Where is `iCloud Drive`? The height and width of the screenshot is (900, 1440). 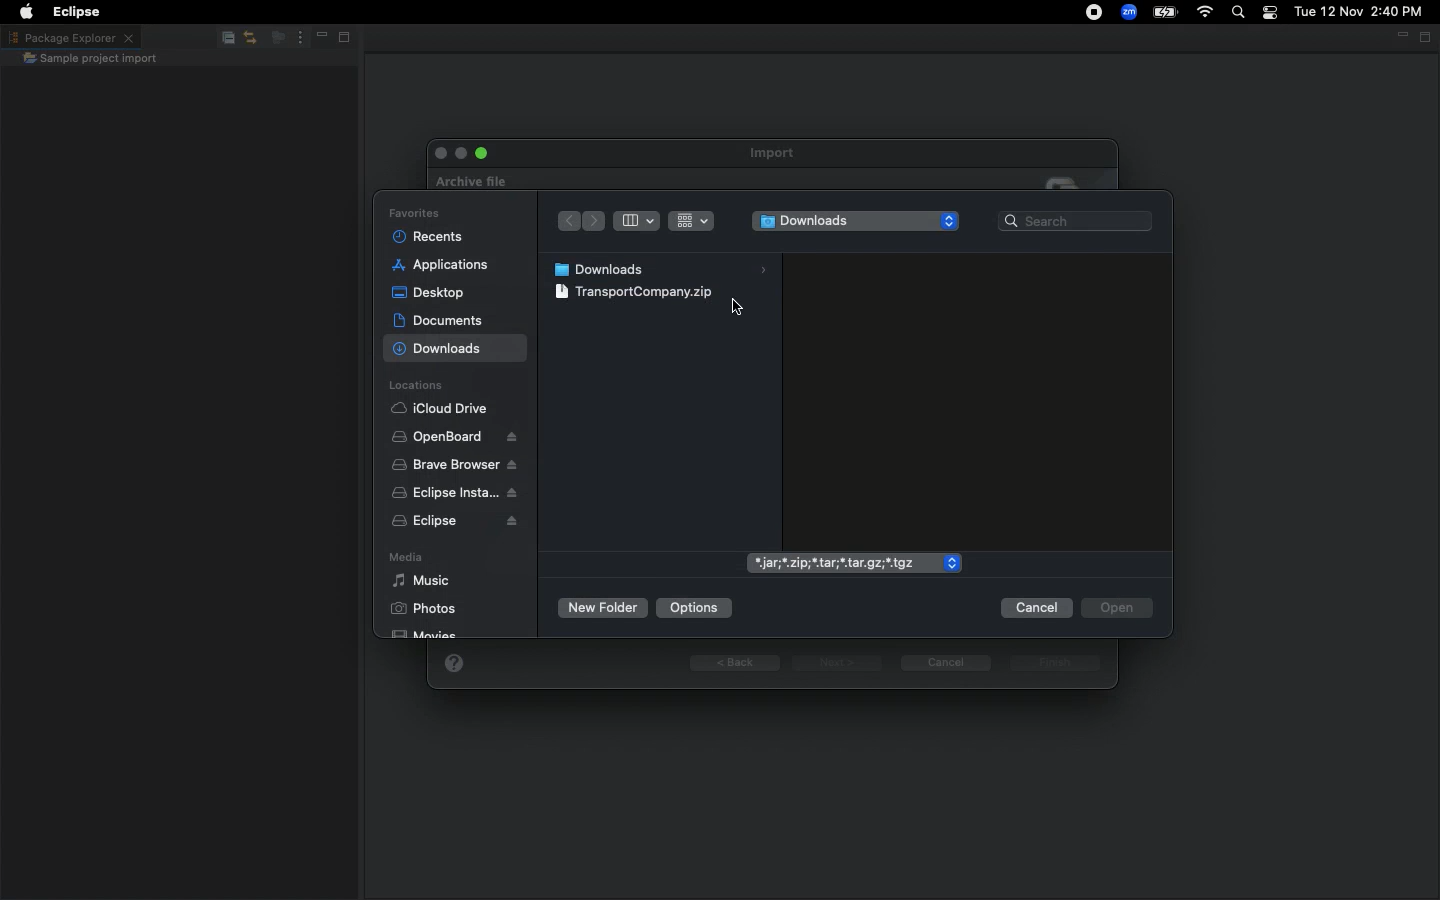
iCloud Drive is located at coordinates (444, 410).